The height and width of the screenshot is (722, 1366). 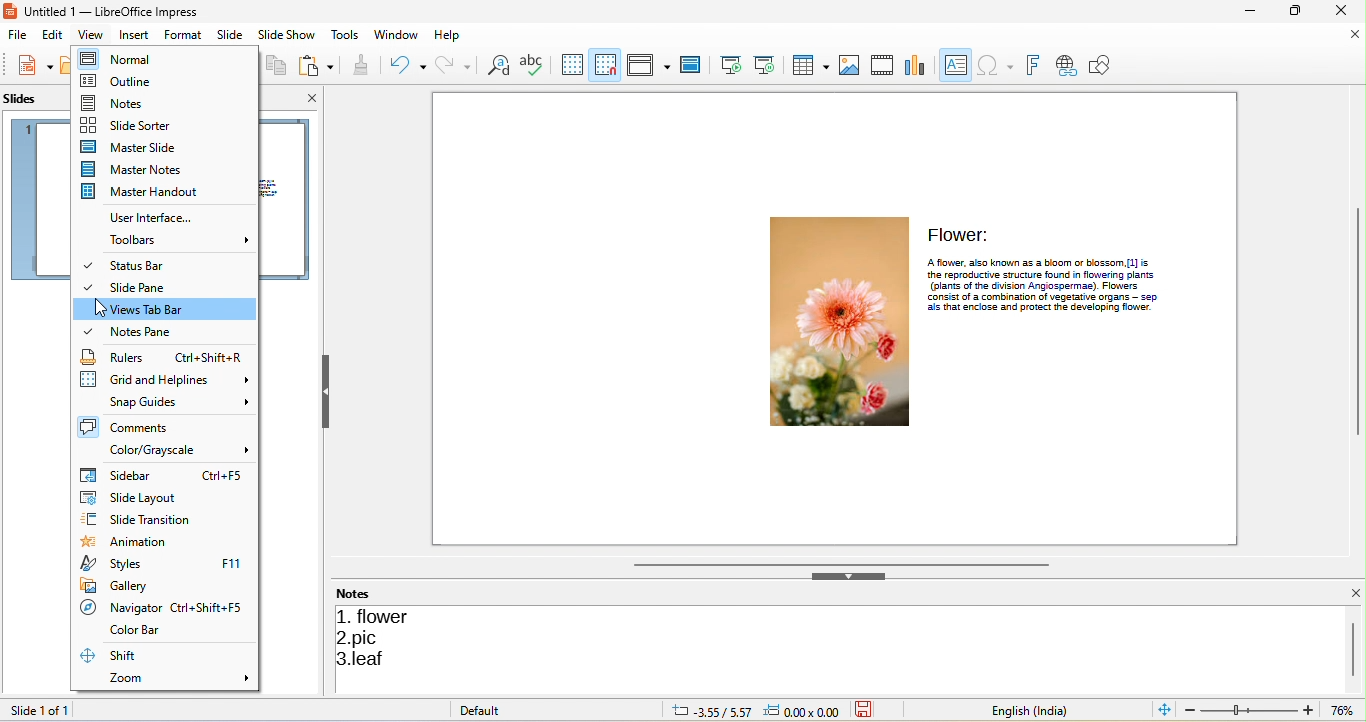 I want to click on default, so click(x=491, y=710).